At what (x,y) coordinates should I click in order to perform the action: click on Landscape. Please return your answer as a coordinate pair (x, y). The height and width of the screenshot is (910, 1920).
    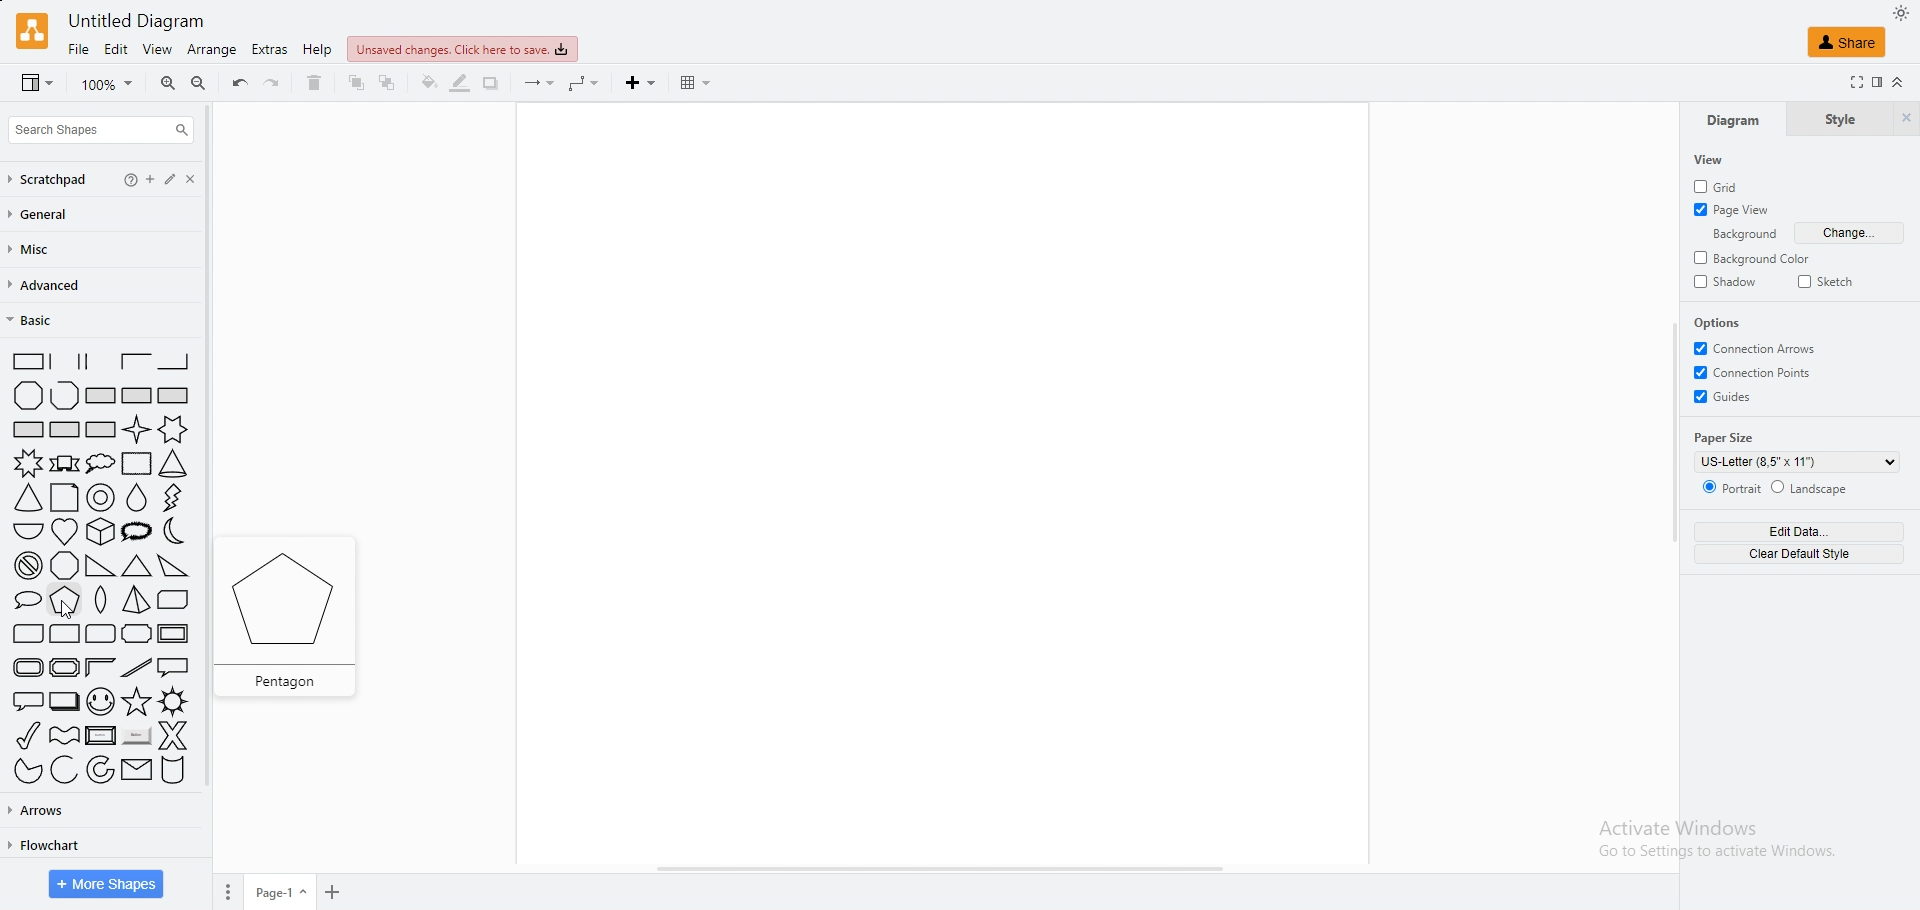
    Looking at the image, I should click on (1812, 488).